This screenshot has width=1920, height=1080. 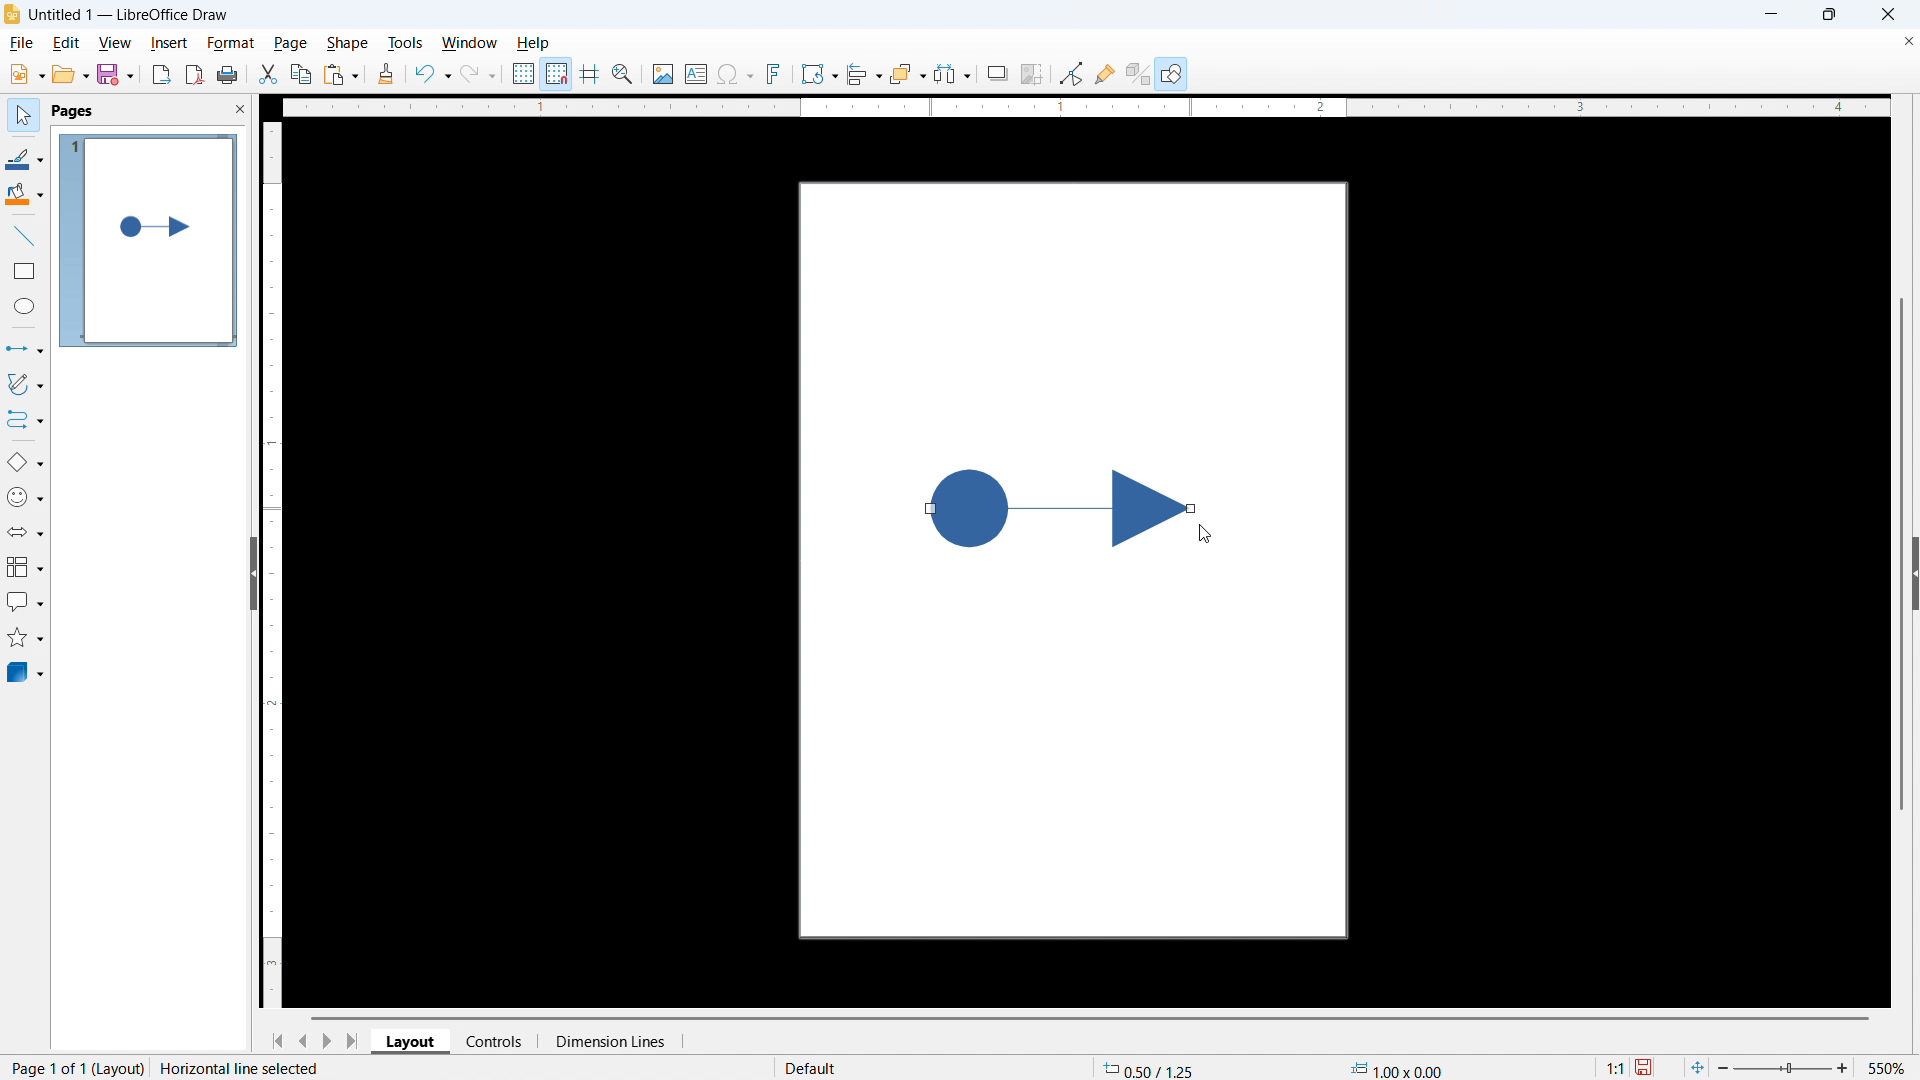 What do you see at coordinates (25, 305) in the screenshot?
I see `Ellipse ` at bounding box center [25, 305].